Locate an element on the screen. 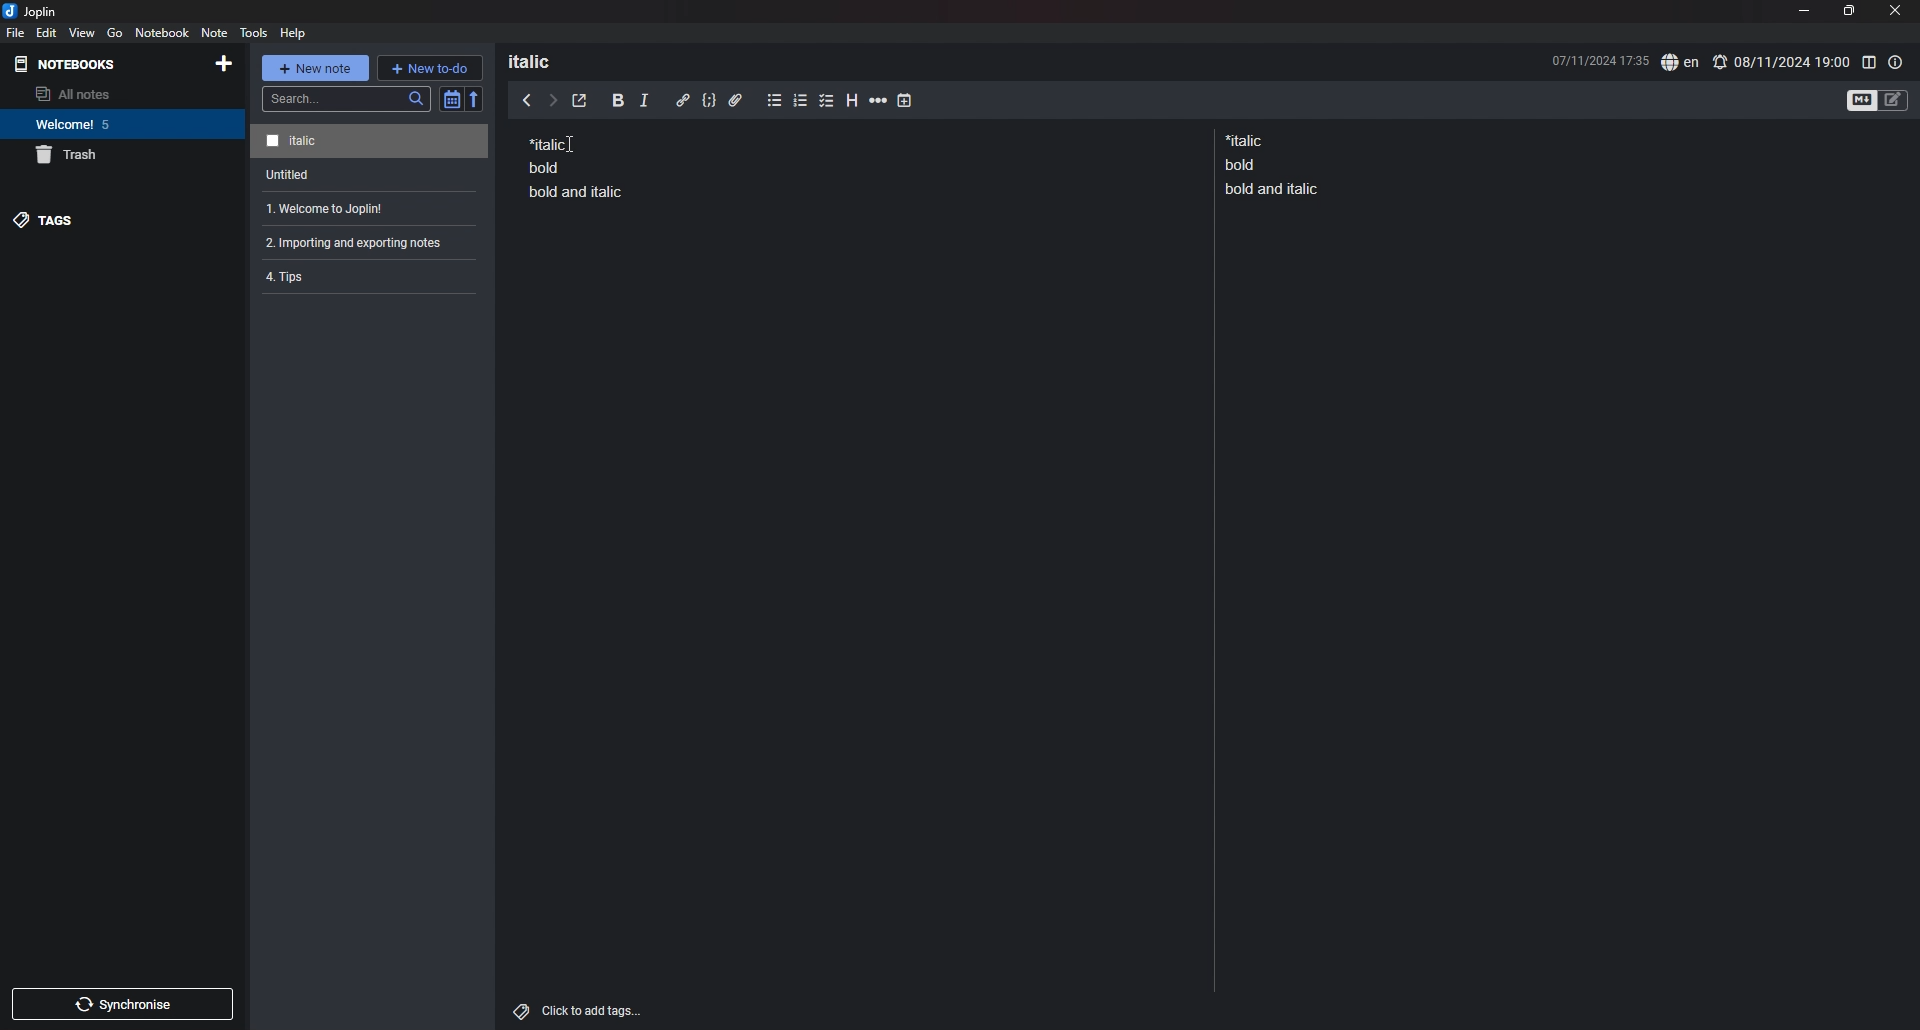 The height and width of the screenshot is (1030, 1920). heading is located at coordinates (542, 61).